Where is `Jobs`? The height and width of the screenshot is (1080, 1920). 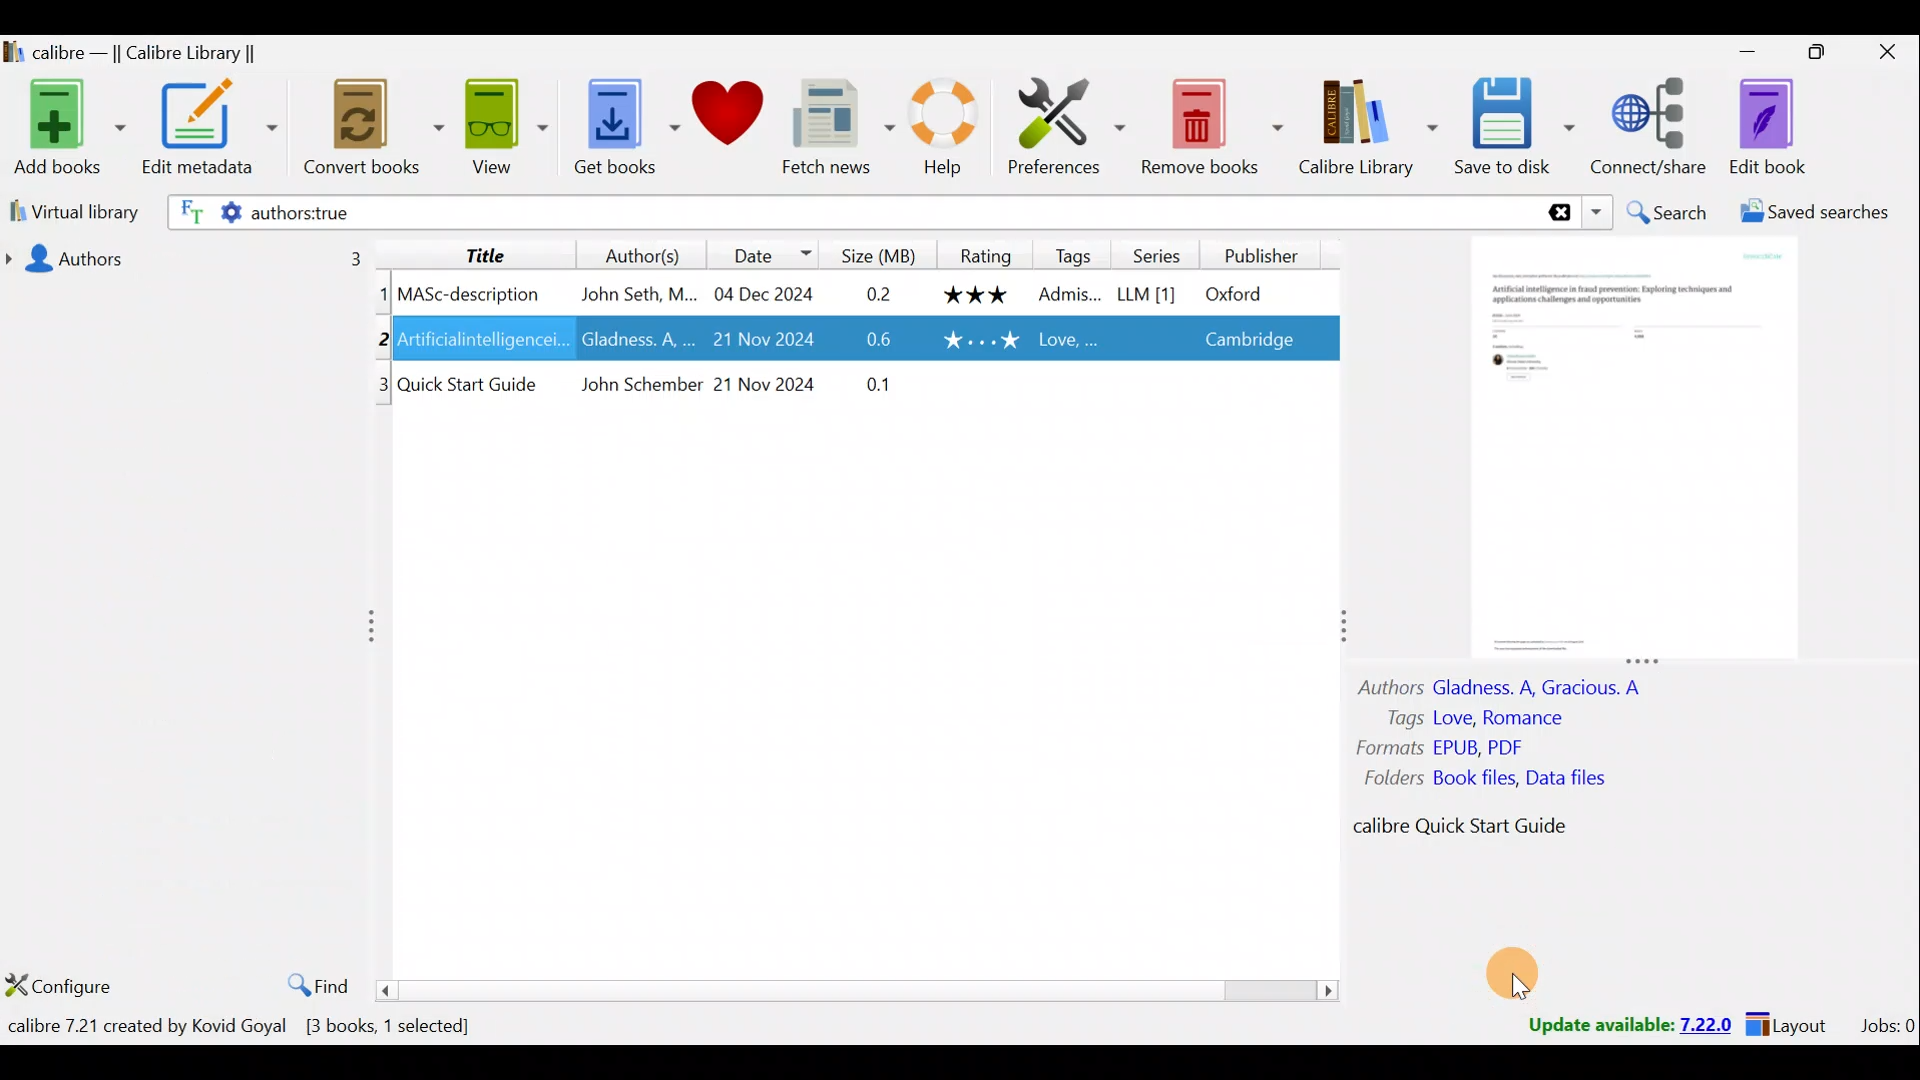 Jobs is located at coordinates (1886, 1025).